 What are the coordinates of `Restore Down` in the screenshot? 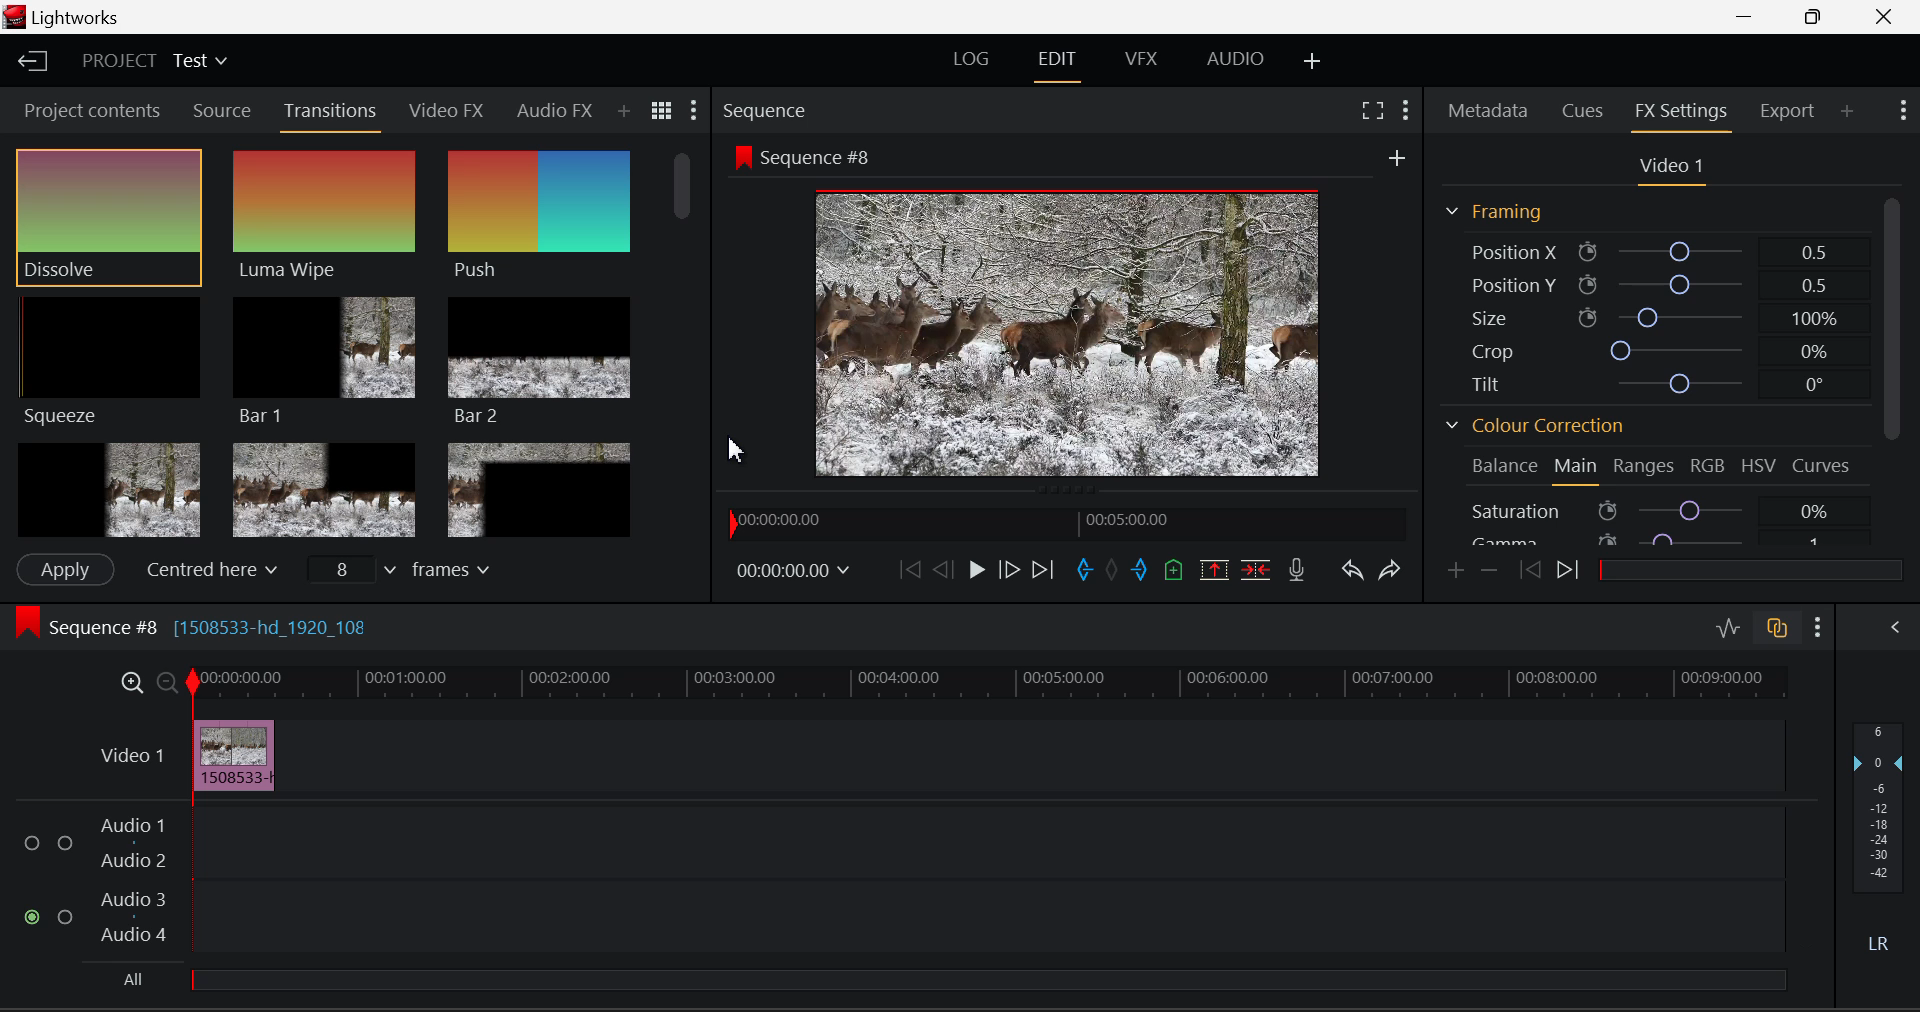 It's located at (1751, 17).